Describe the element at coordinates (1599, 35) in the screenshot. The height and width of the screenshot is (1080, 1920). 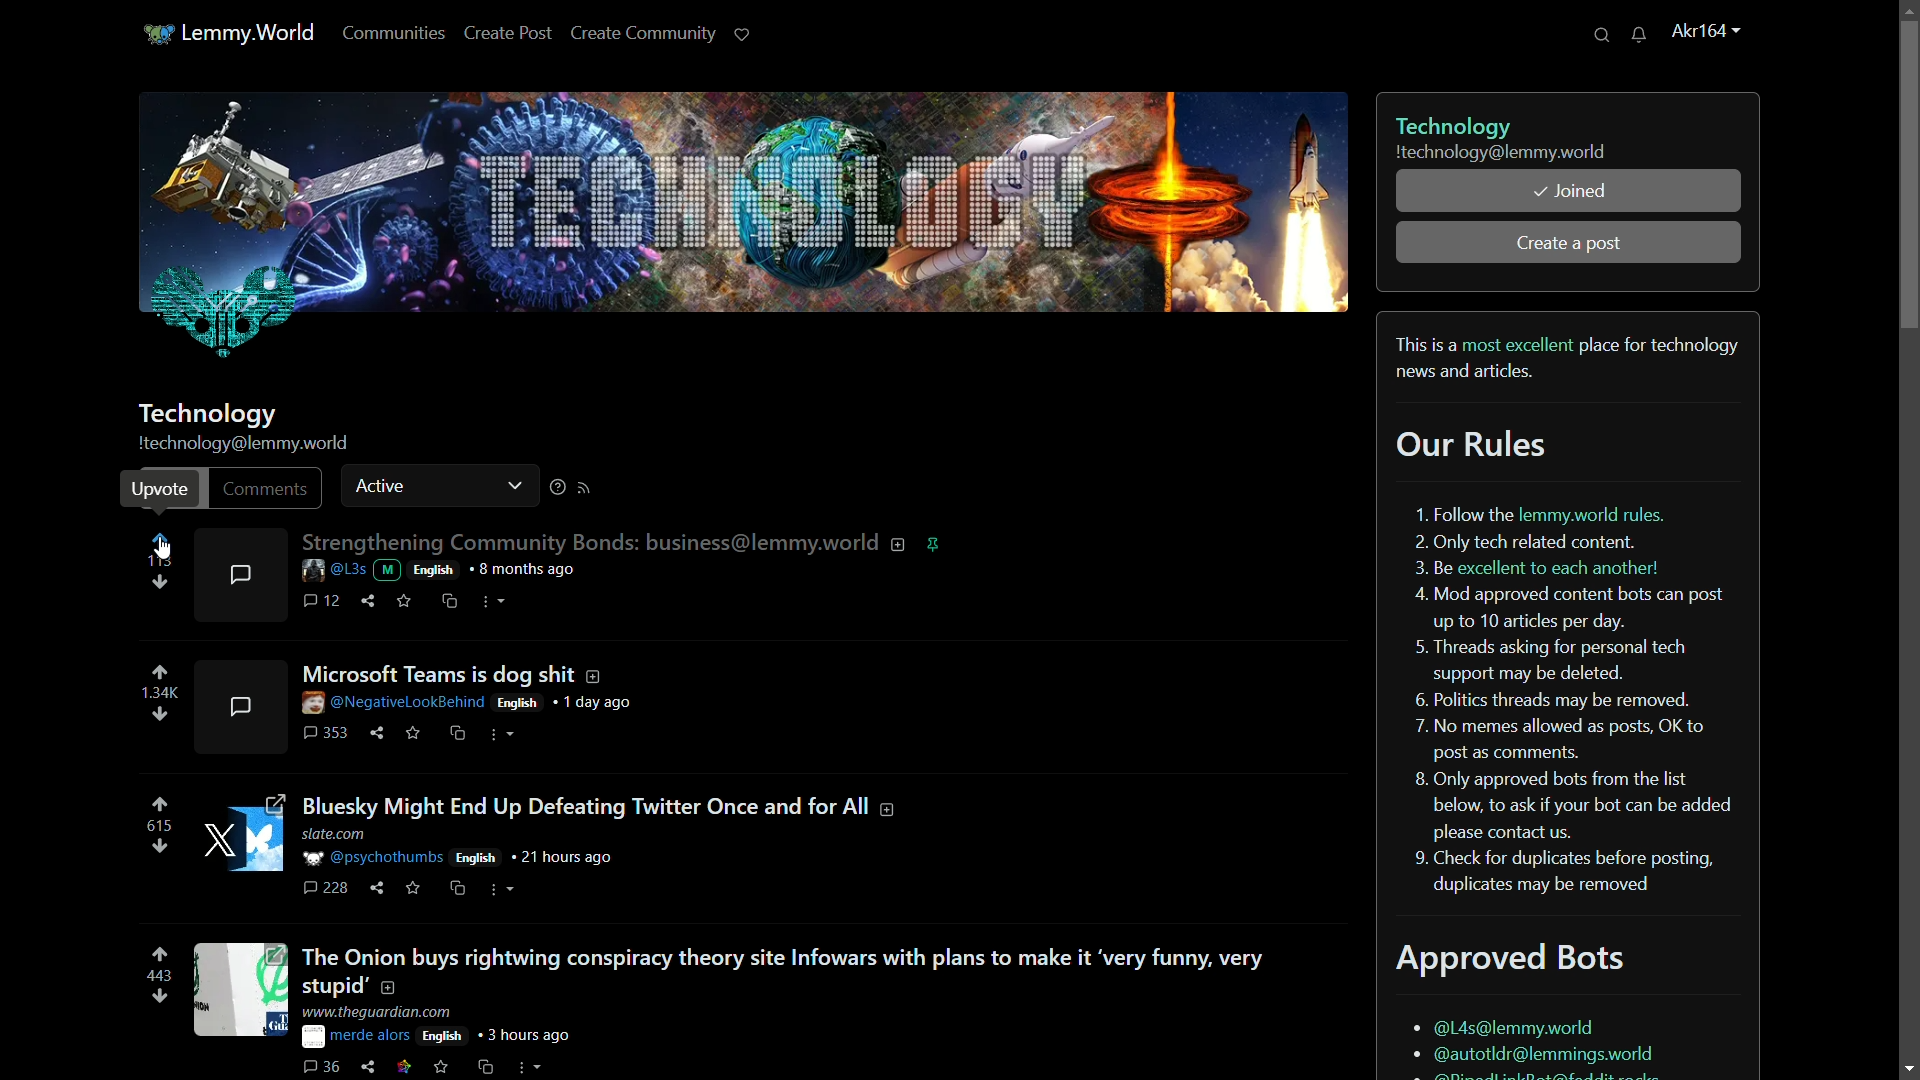
I see `search` at that location.